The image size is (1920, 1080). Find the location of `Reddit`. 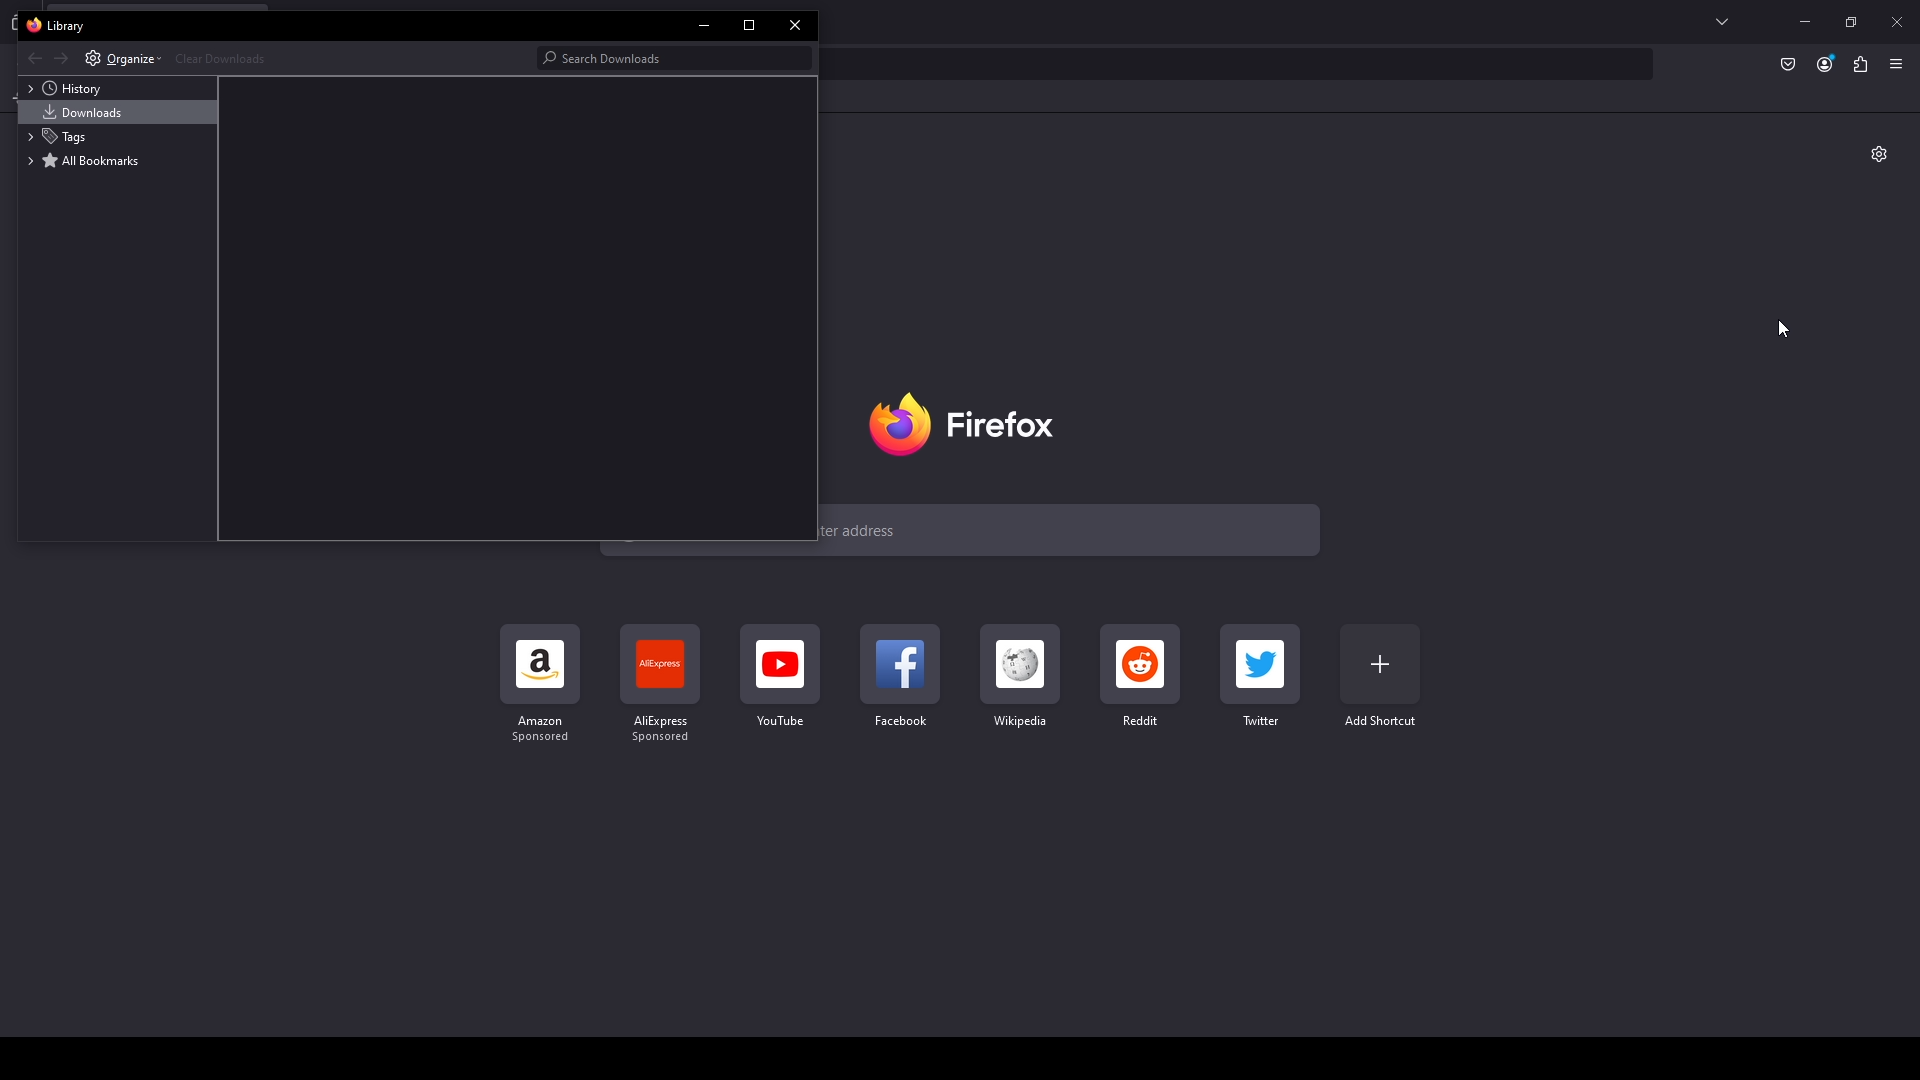

Reddit is located at coordinates (1141, 677).